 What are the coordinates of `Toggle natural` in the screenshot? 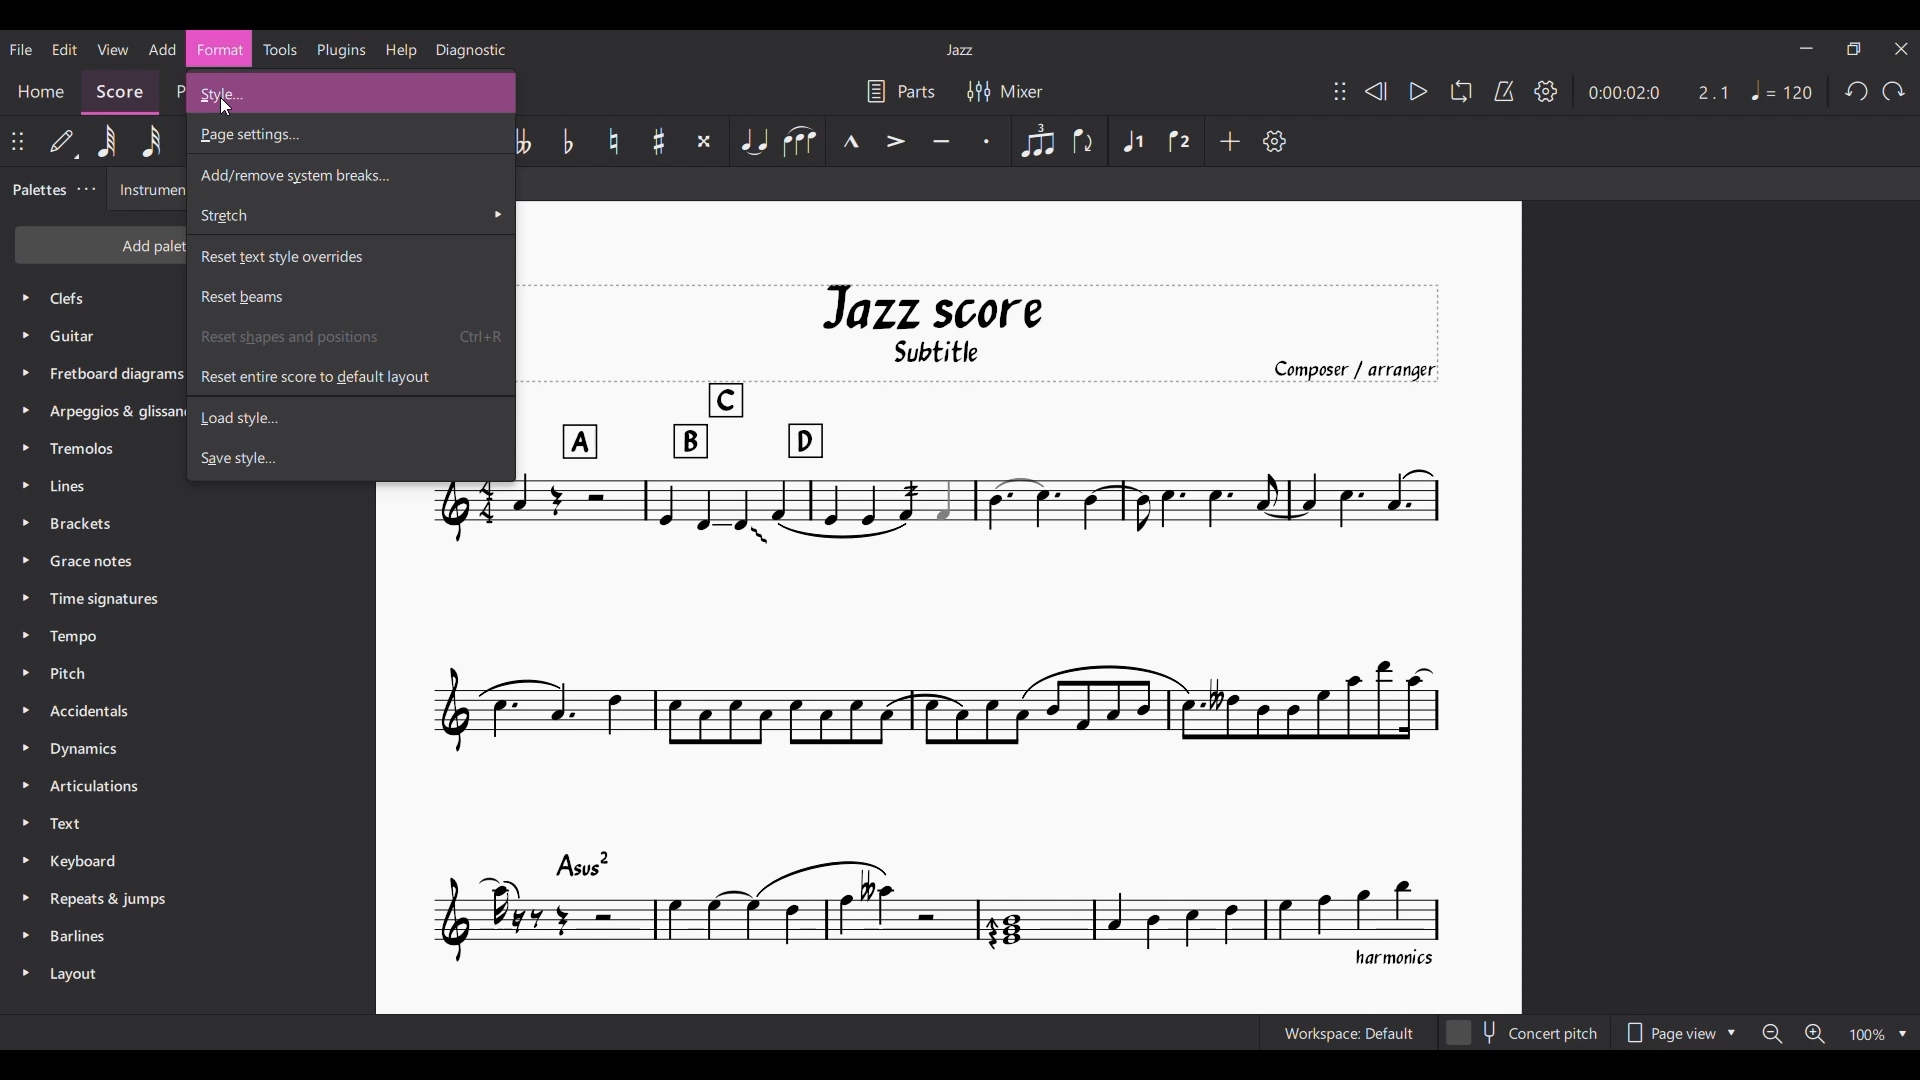 It's located at (614, 141).